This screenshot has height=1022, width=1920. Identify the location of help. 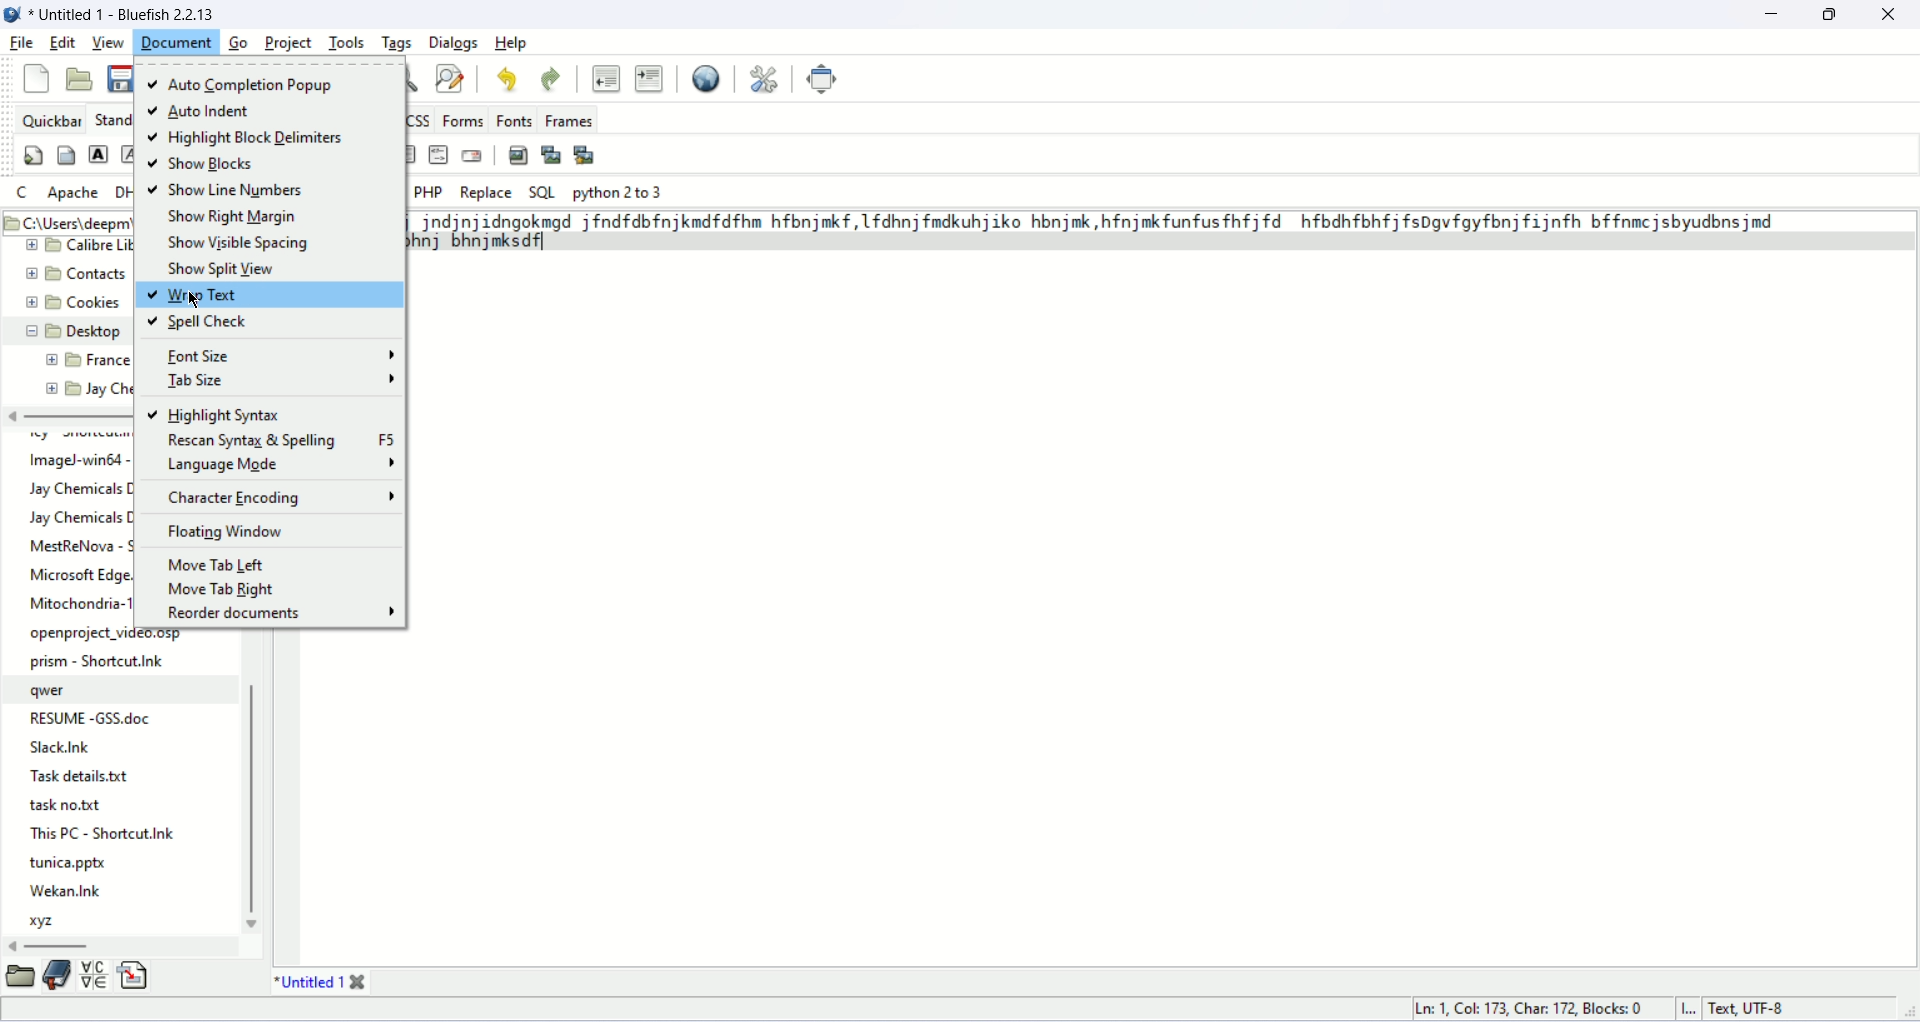
(514, 43).